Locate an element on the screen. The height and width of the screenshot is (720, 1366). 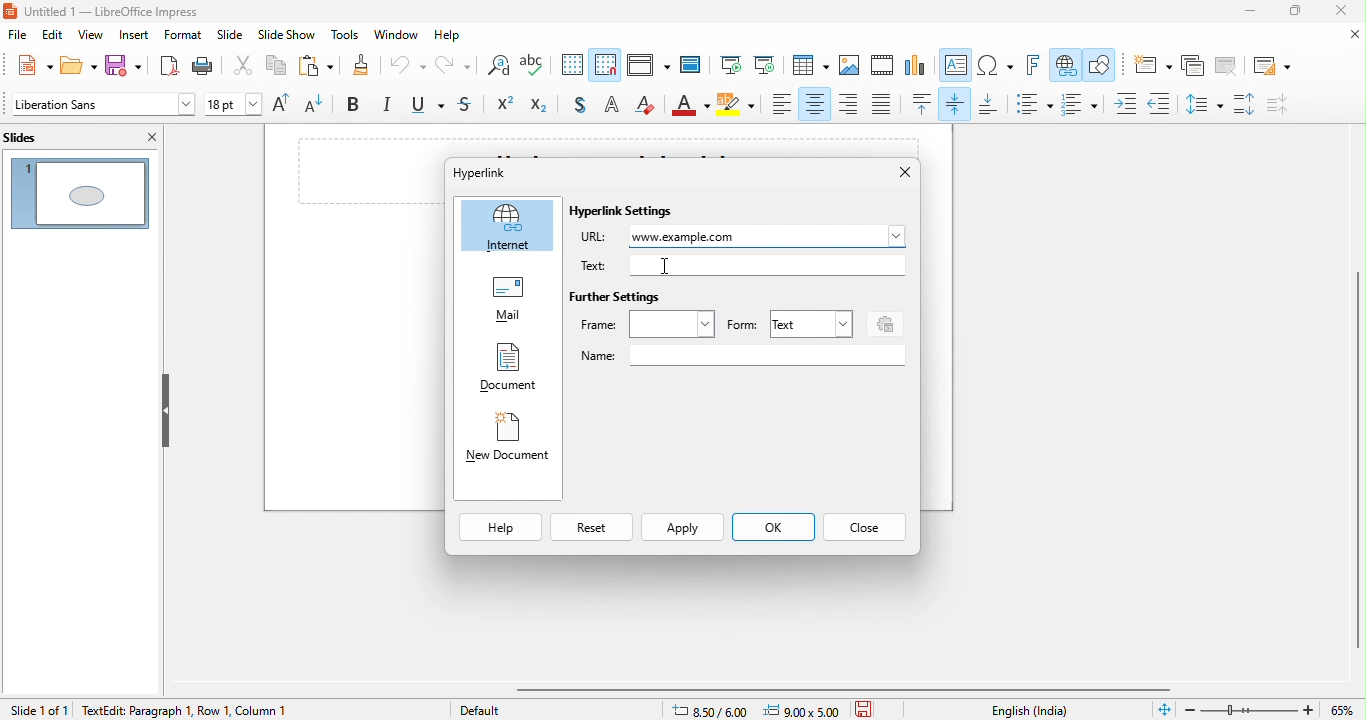
character highlight color is located at coordinates (738, 107).